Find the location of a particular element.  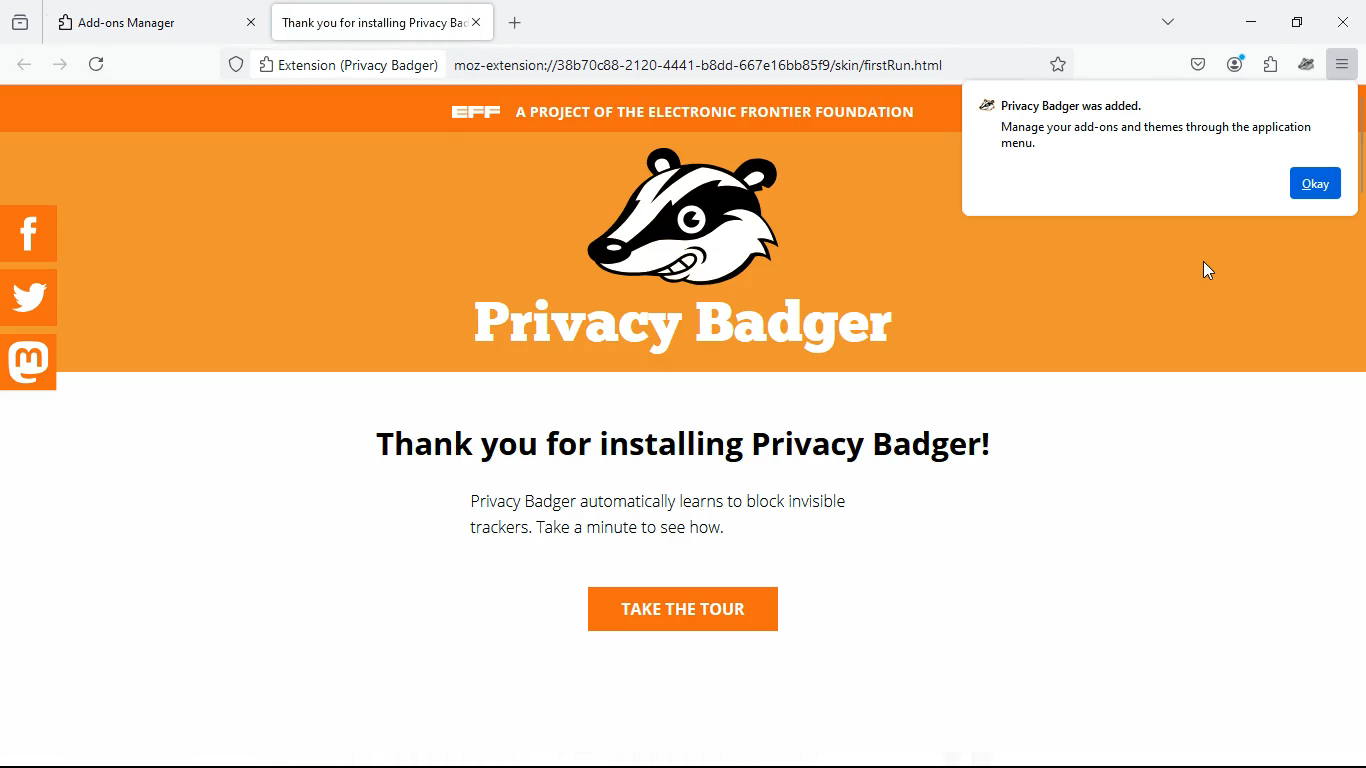

refresh is located at coordinates (92, 64).